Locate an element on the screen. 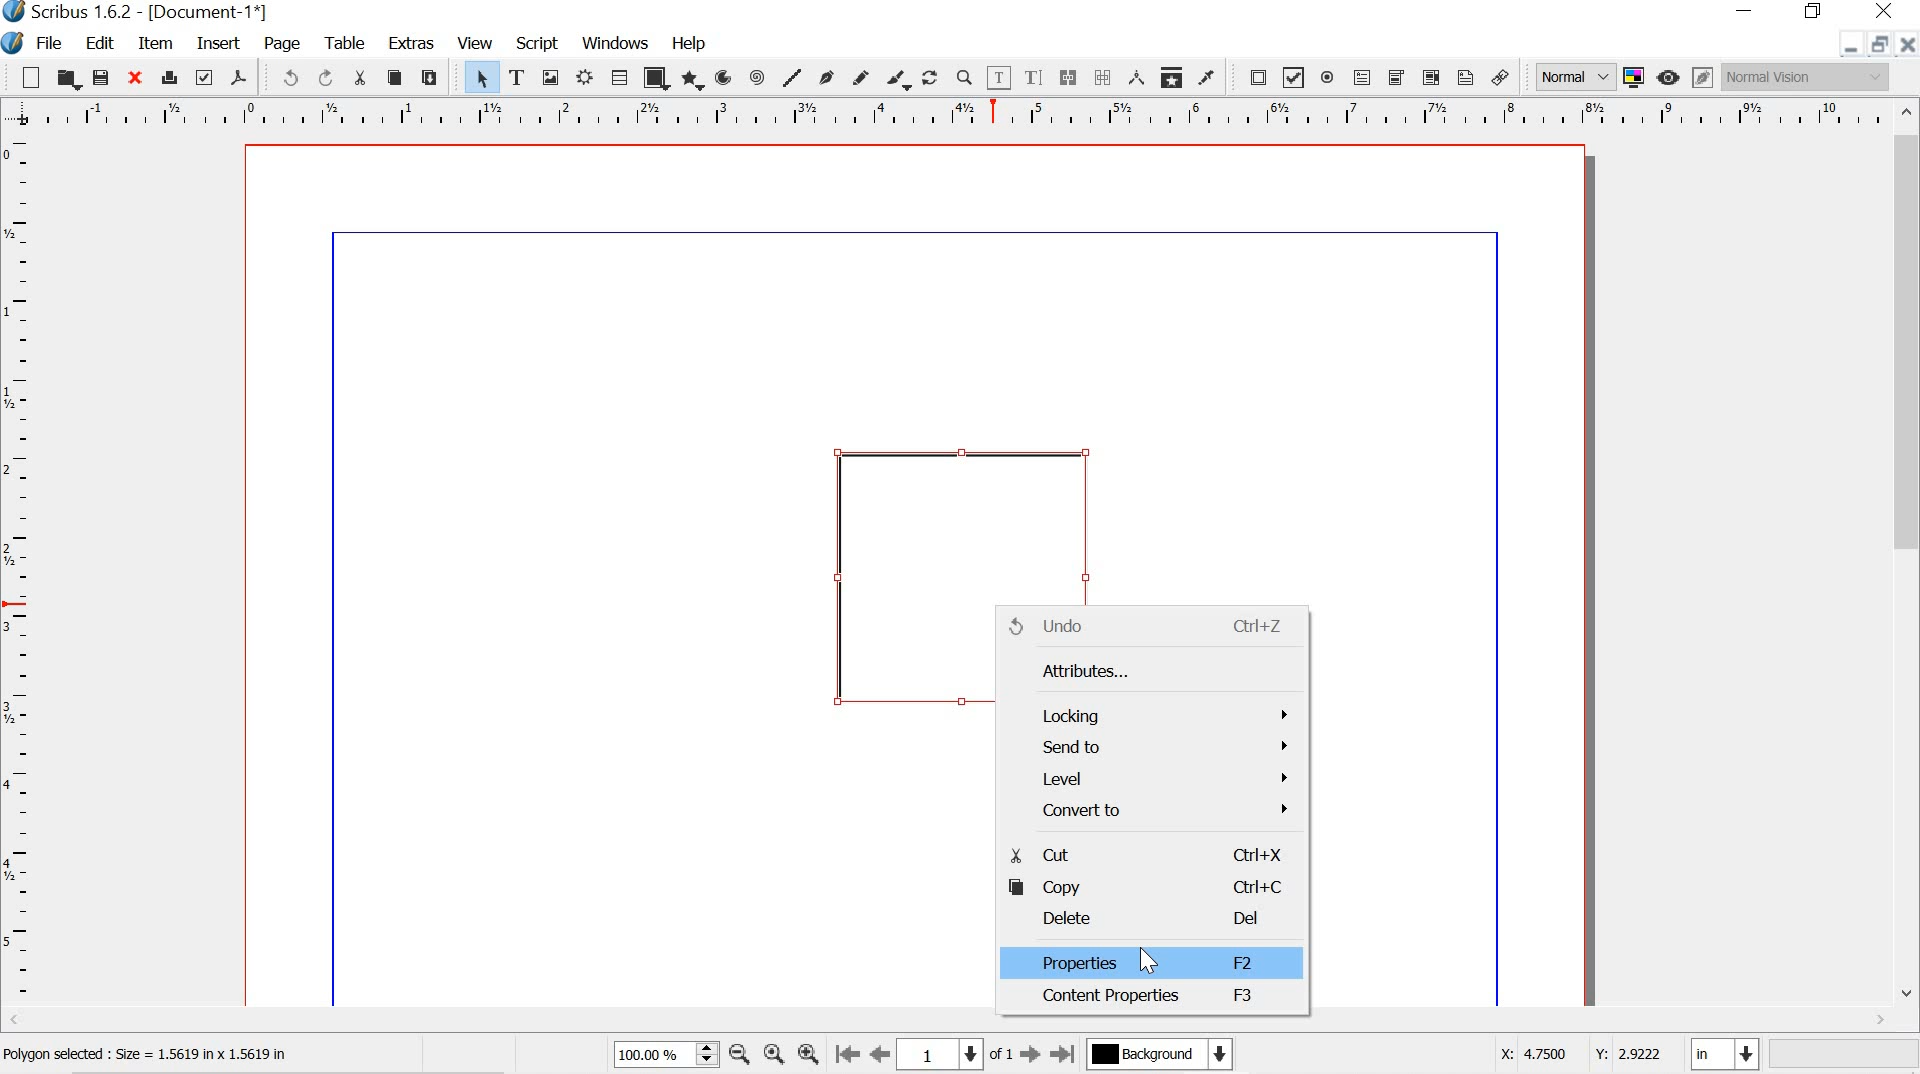  page is located at coordinates (287, 44).